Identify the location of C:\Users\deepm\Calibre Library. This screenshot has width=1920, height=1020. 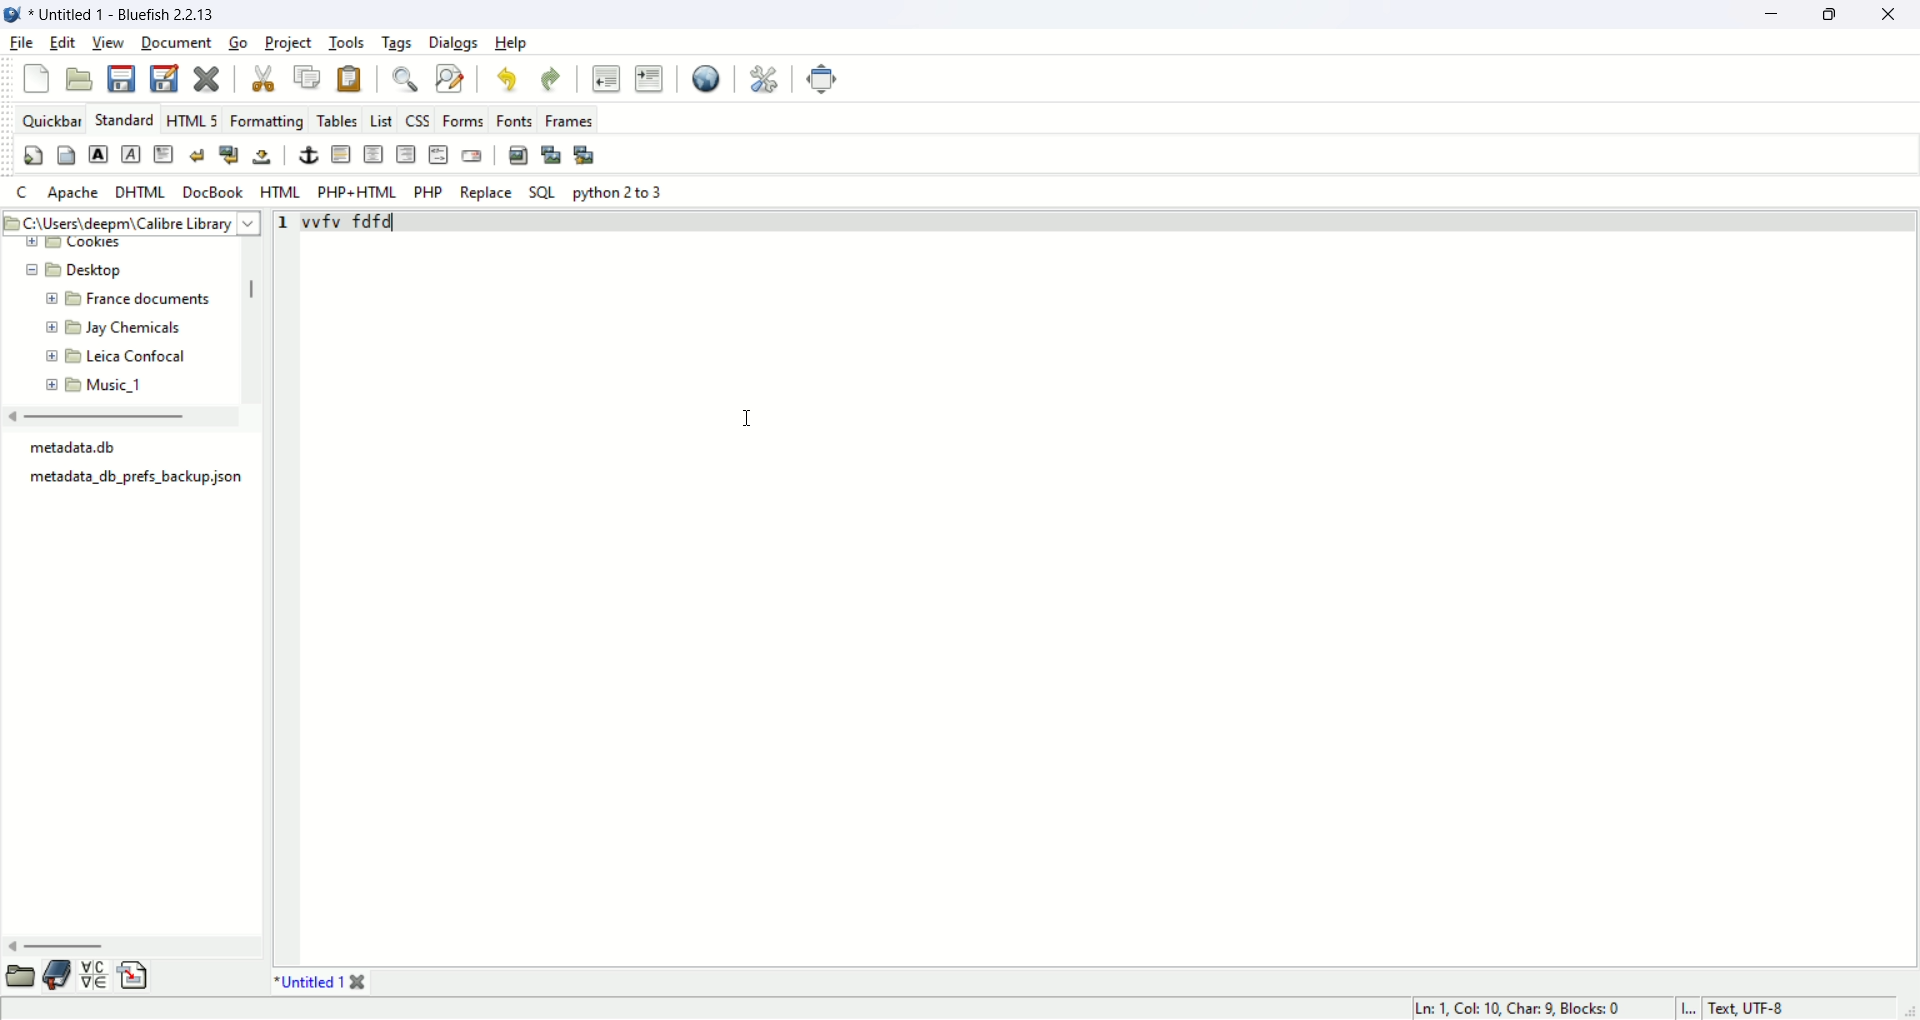
(127, 224).